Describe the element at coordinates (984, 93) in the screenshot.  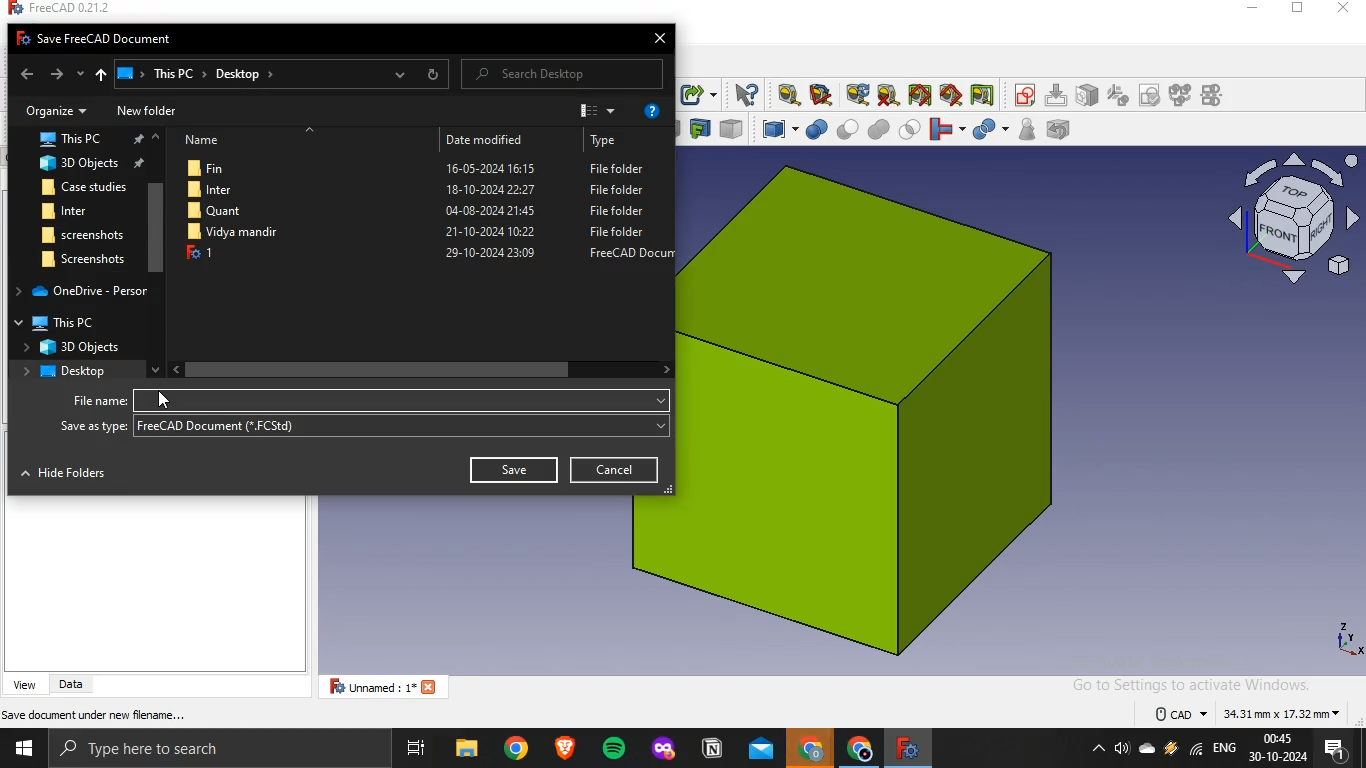
I see `toggle delta` at that location.